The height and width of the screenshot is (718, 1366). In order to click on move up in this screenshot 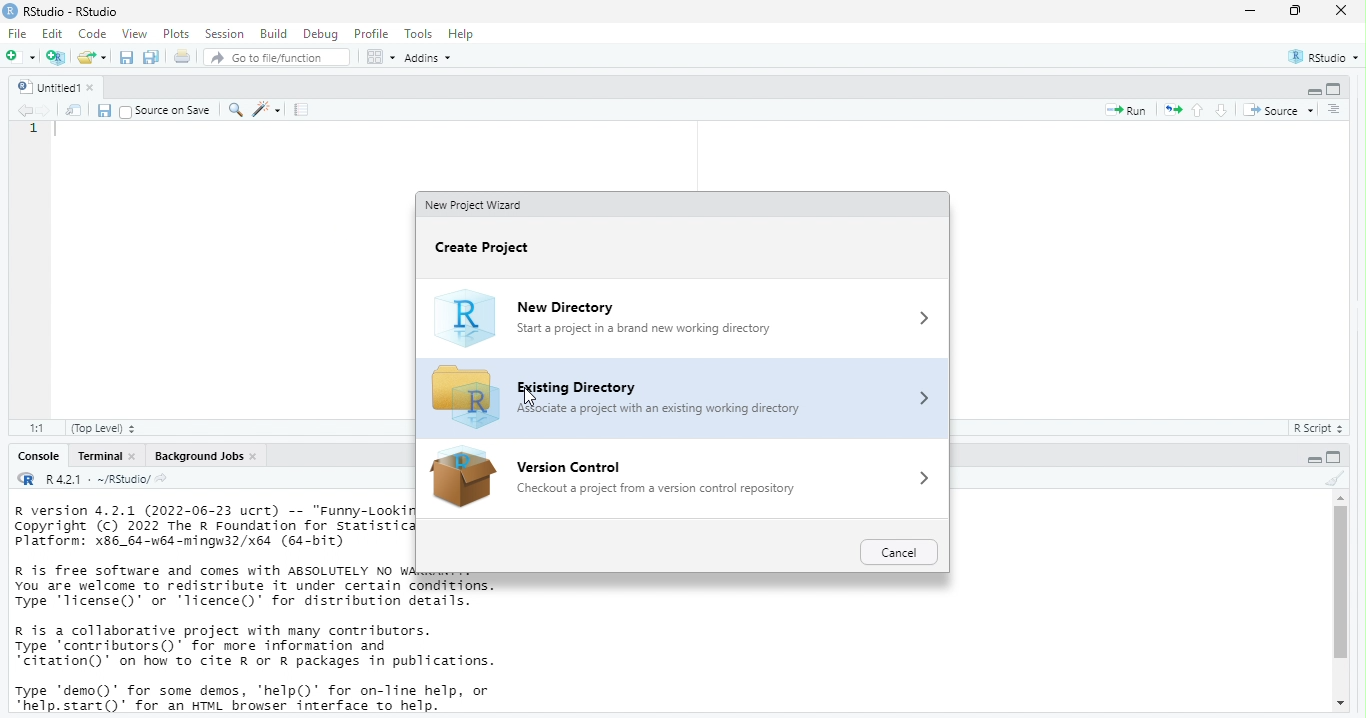, I will do `click(1342, 495)`.